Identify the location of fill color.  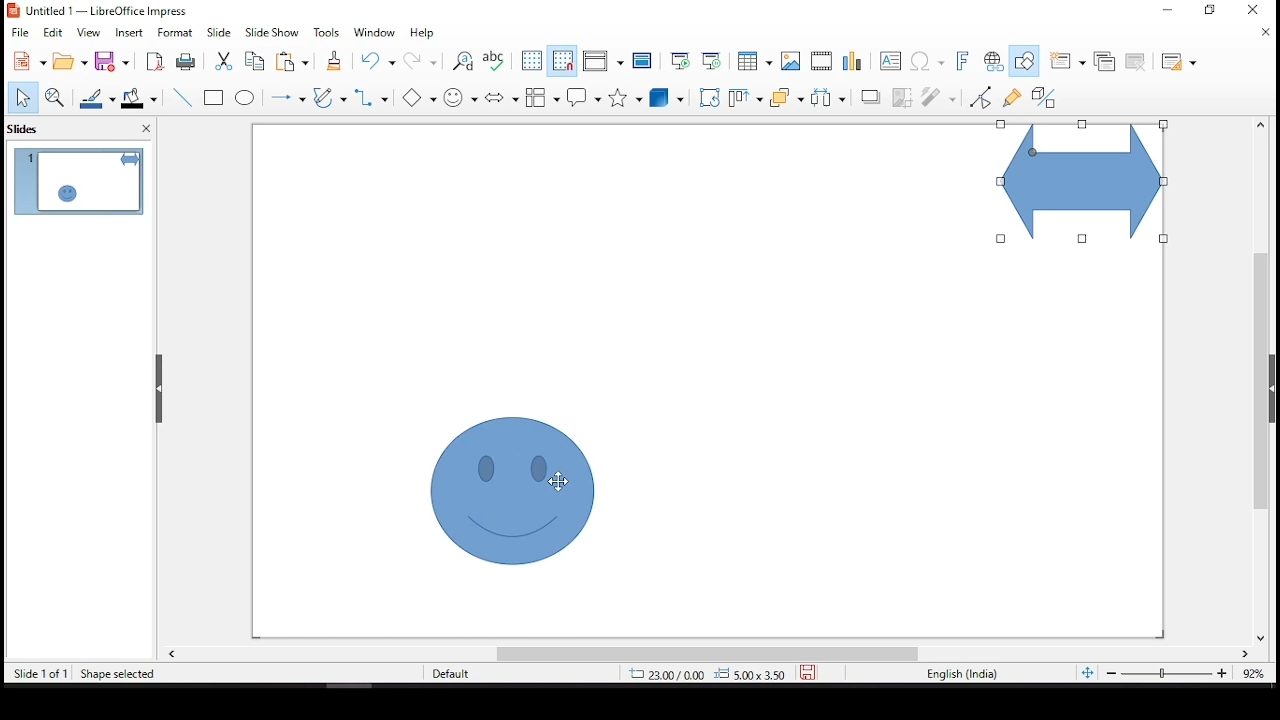
(143, 98).